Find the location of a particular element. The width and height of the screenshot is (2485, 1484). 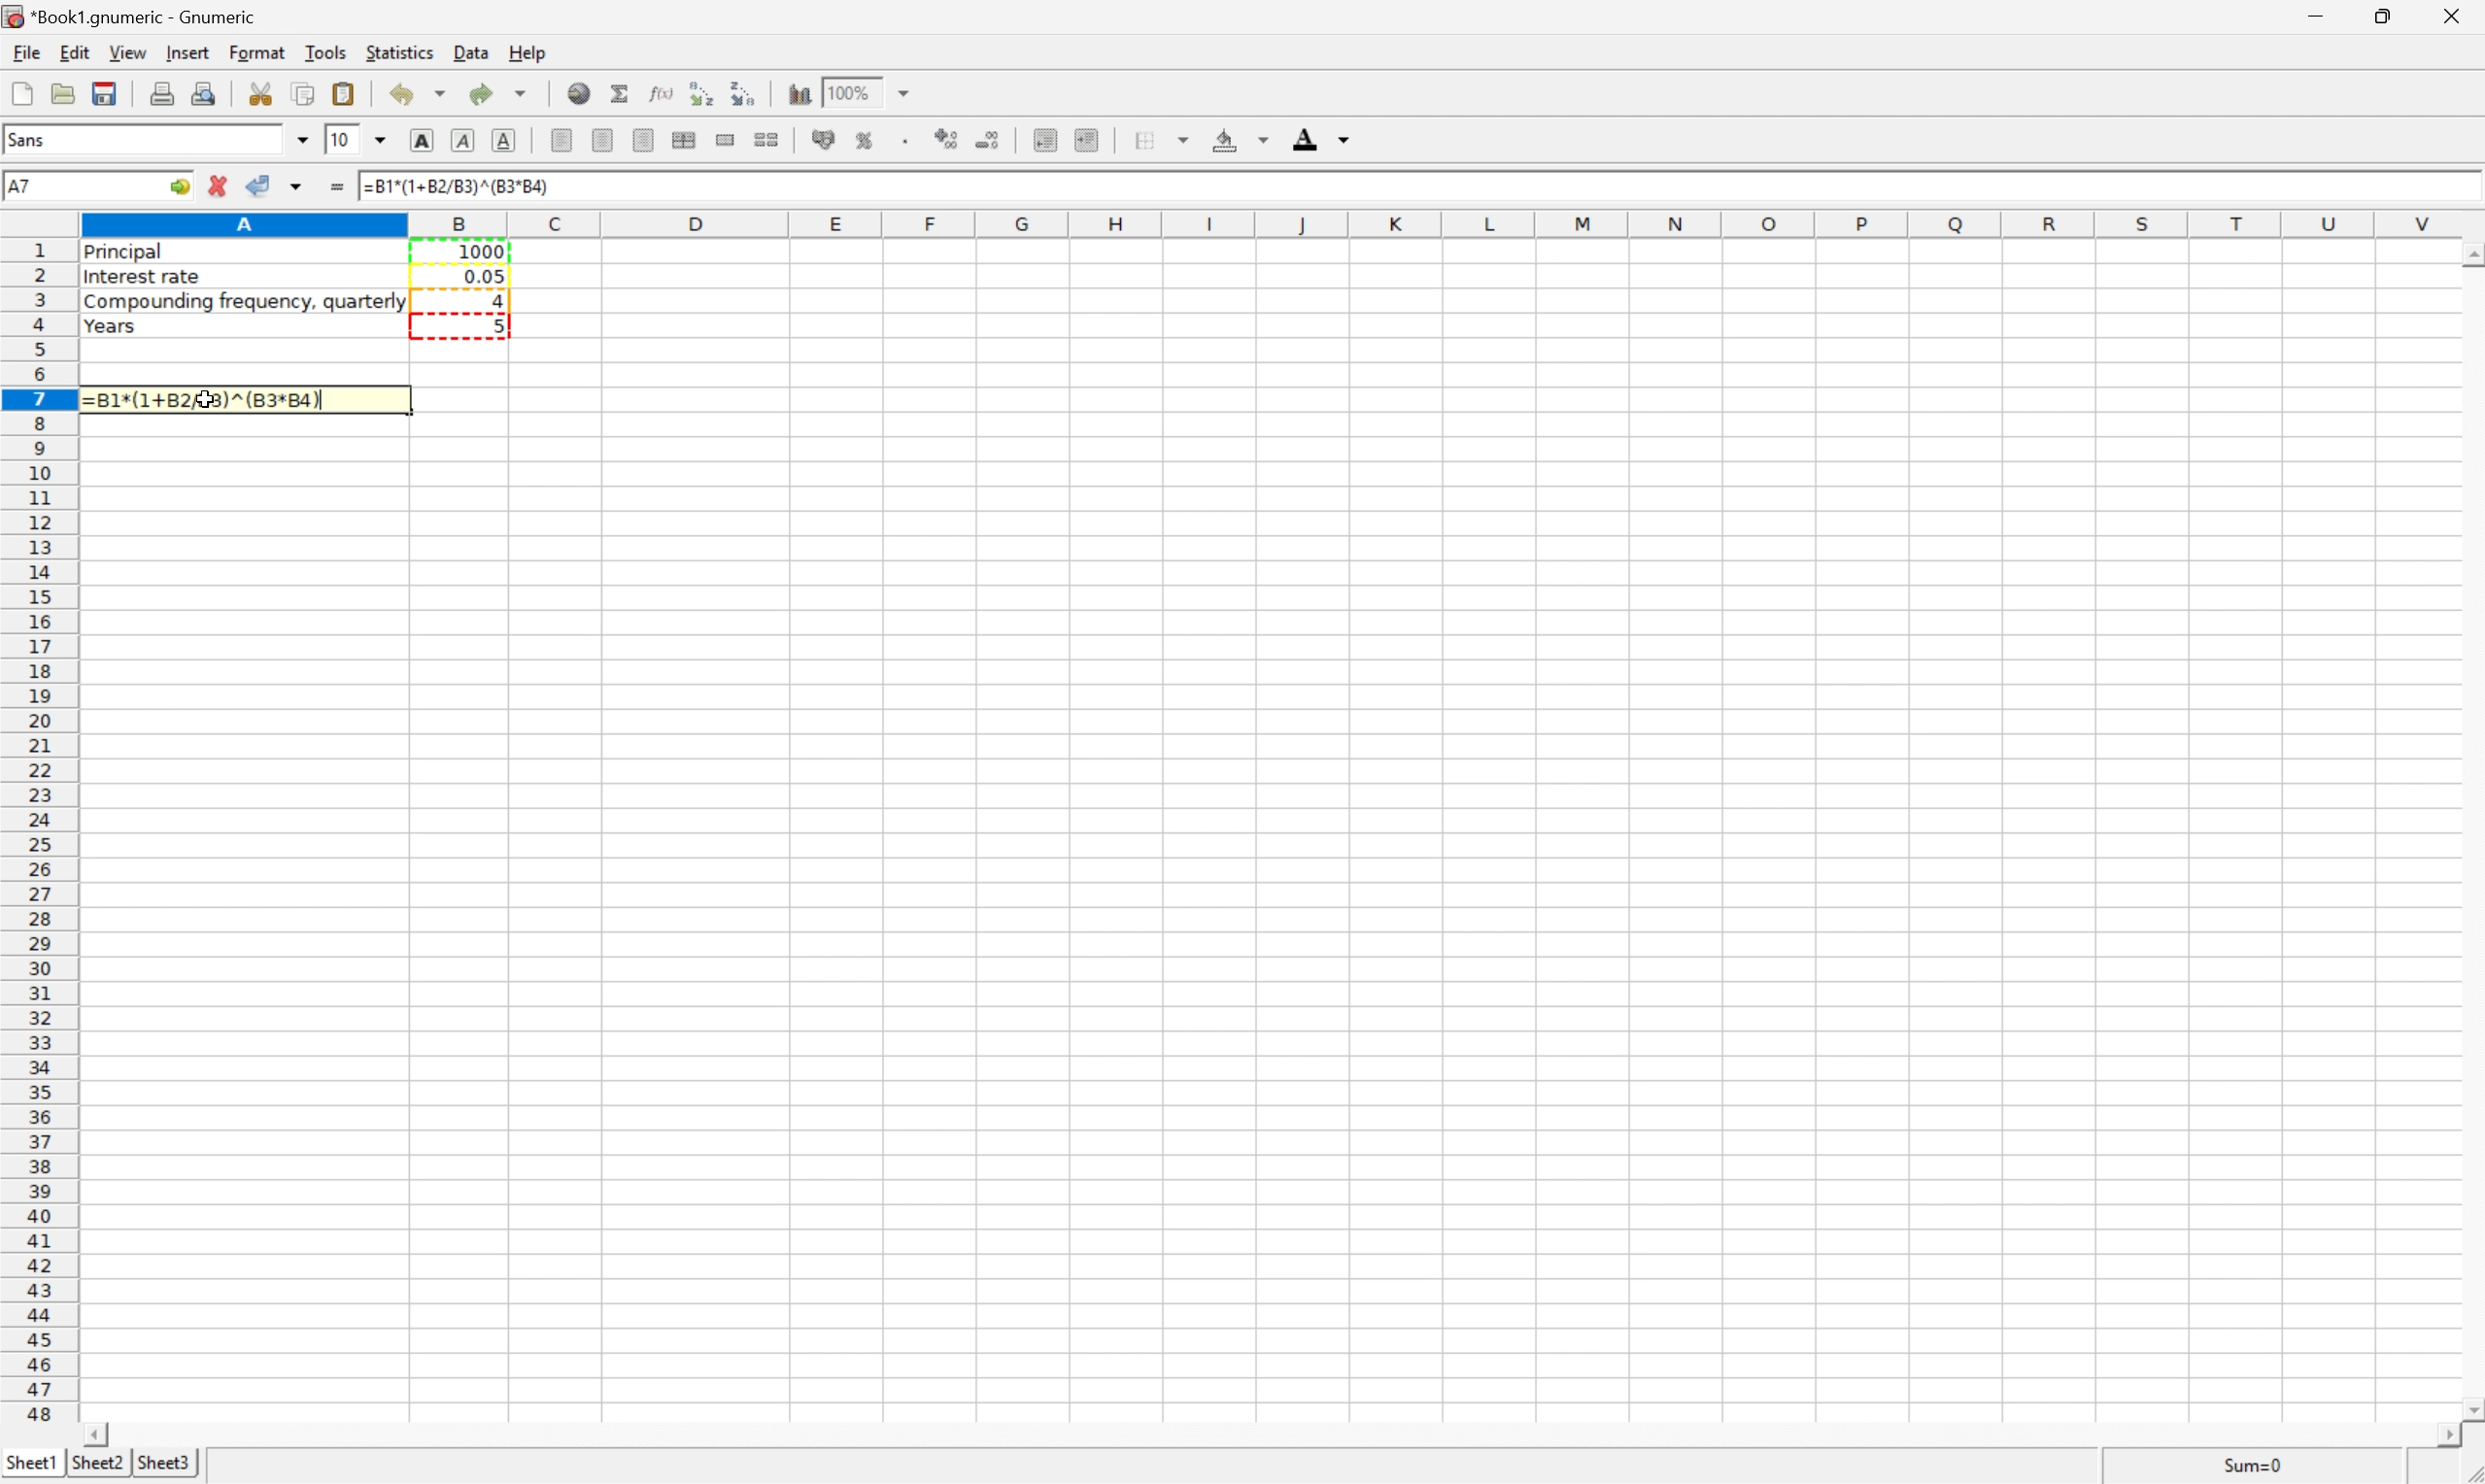

open is located at coordinates (62, 92).